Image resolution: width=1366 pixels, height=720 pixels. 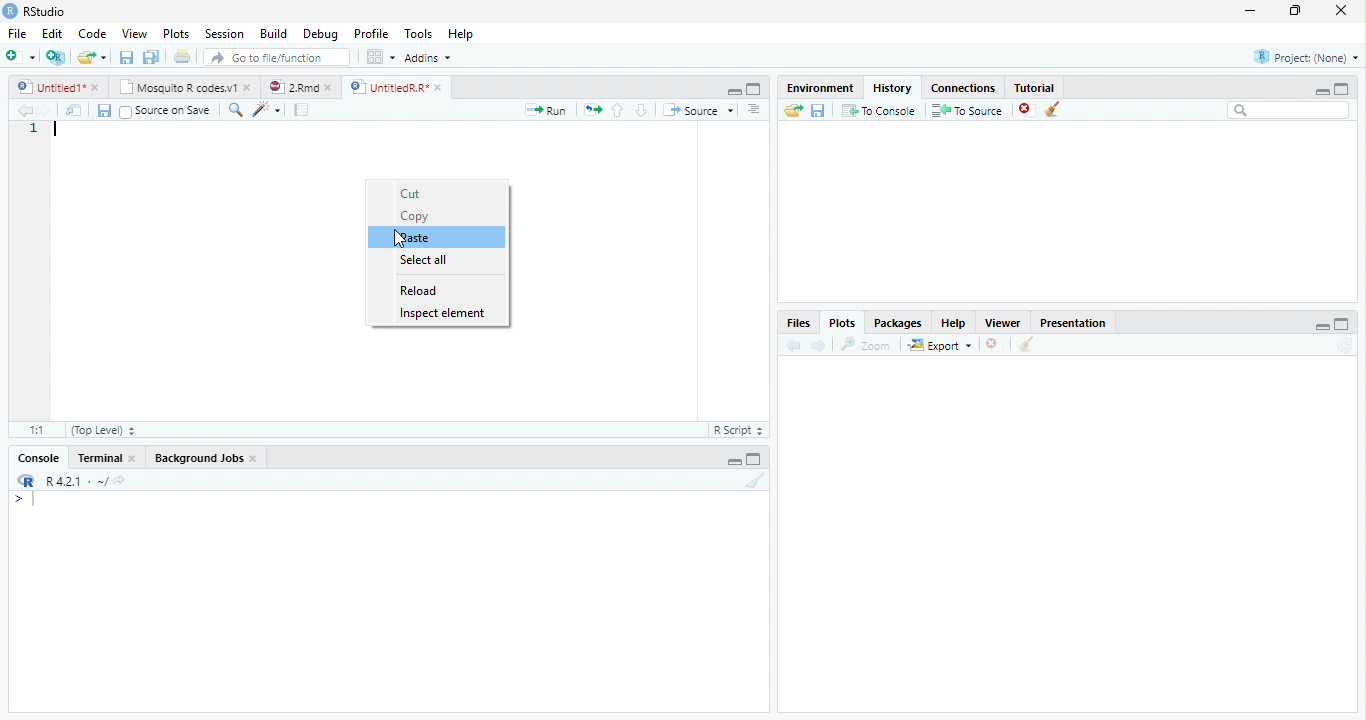 What do you see at coordinates (1072, 324) in the screenshot?
I see `Presentatior` at bounding box center [1072, 324].